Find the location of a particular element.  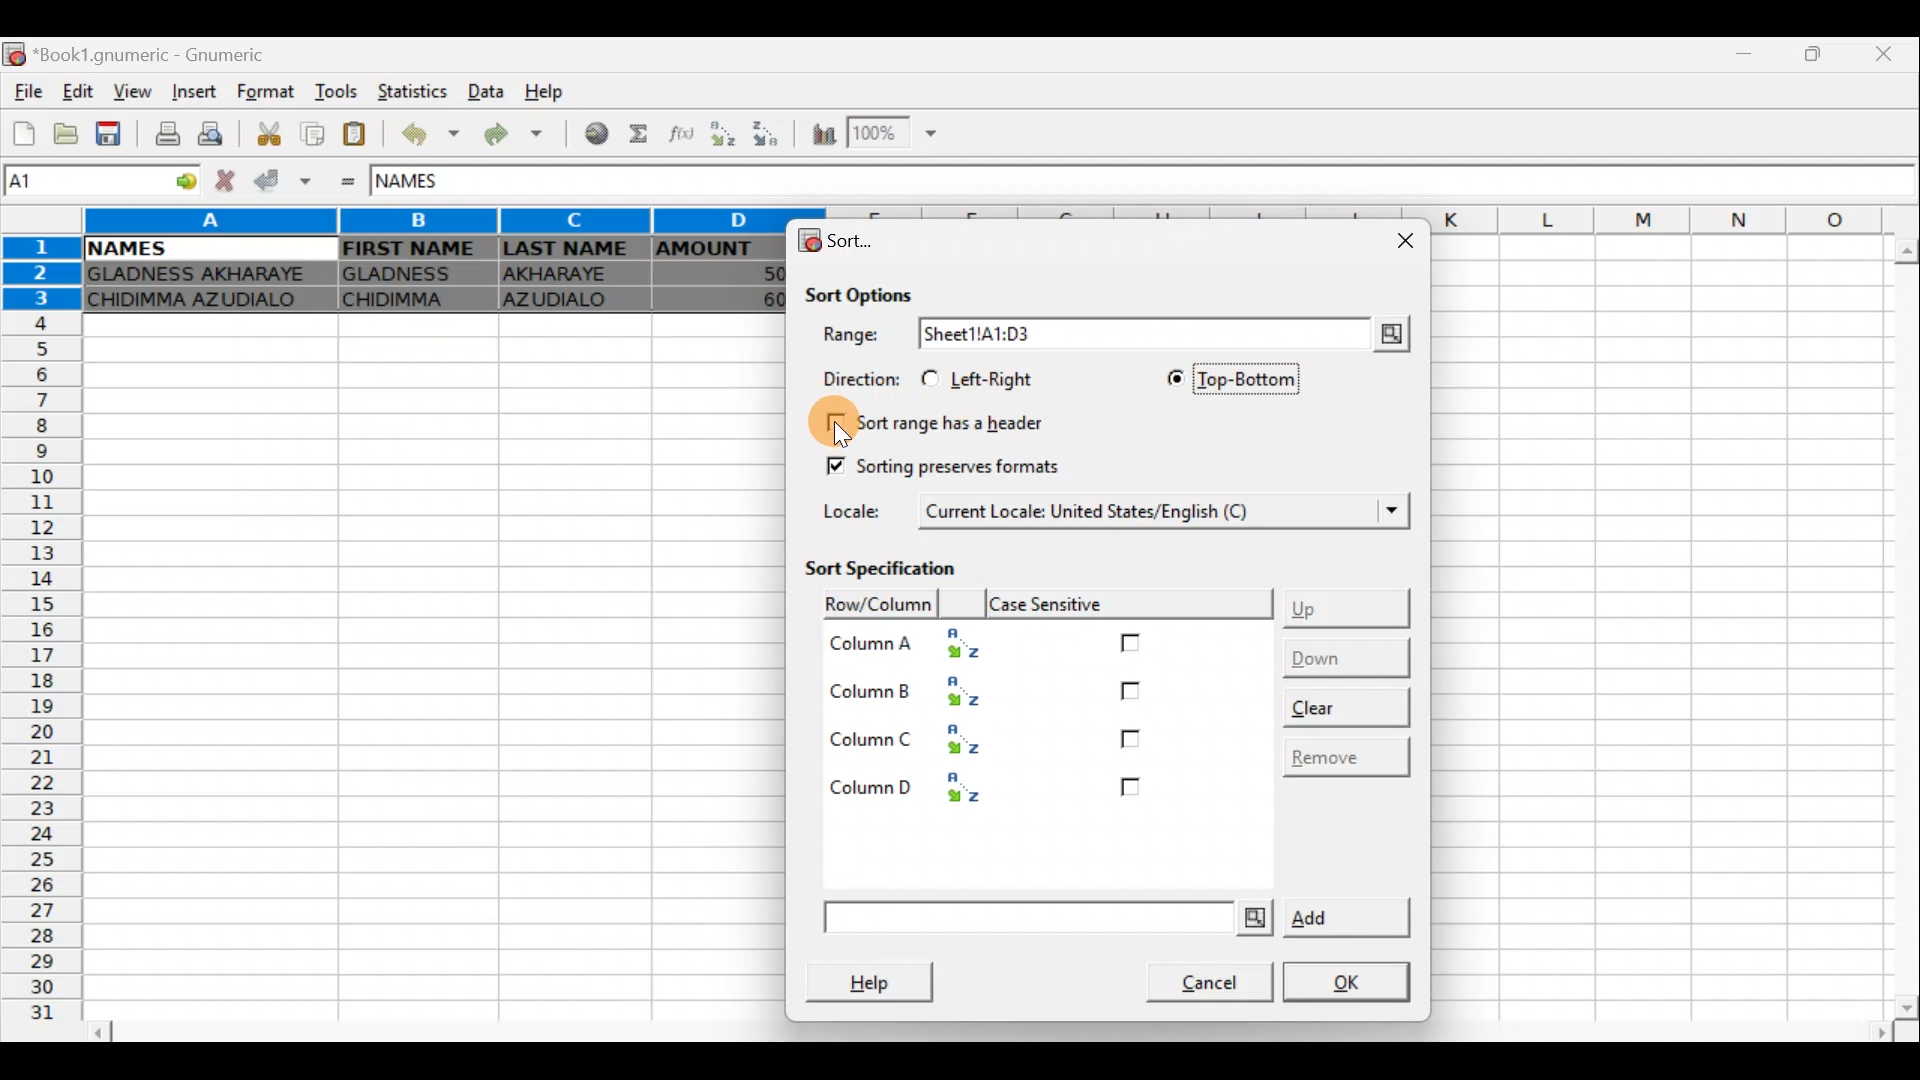

Insert is located at coordinates (198, 91).